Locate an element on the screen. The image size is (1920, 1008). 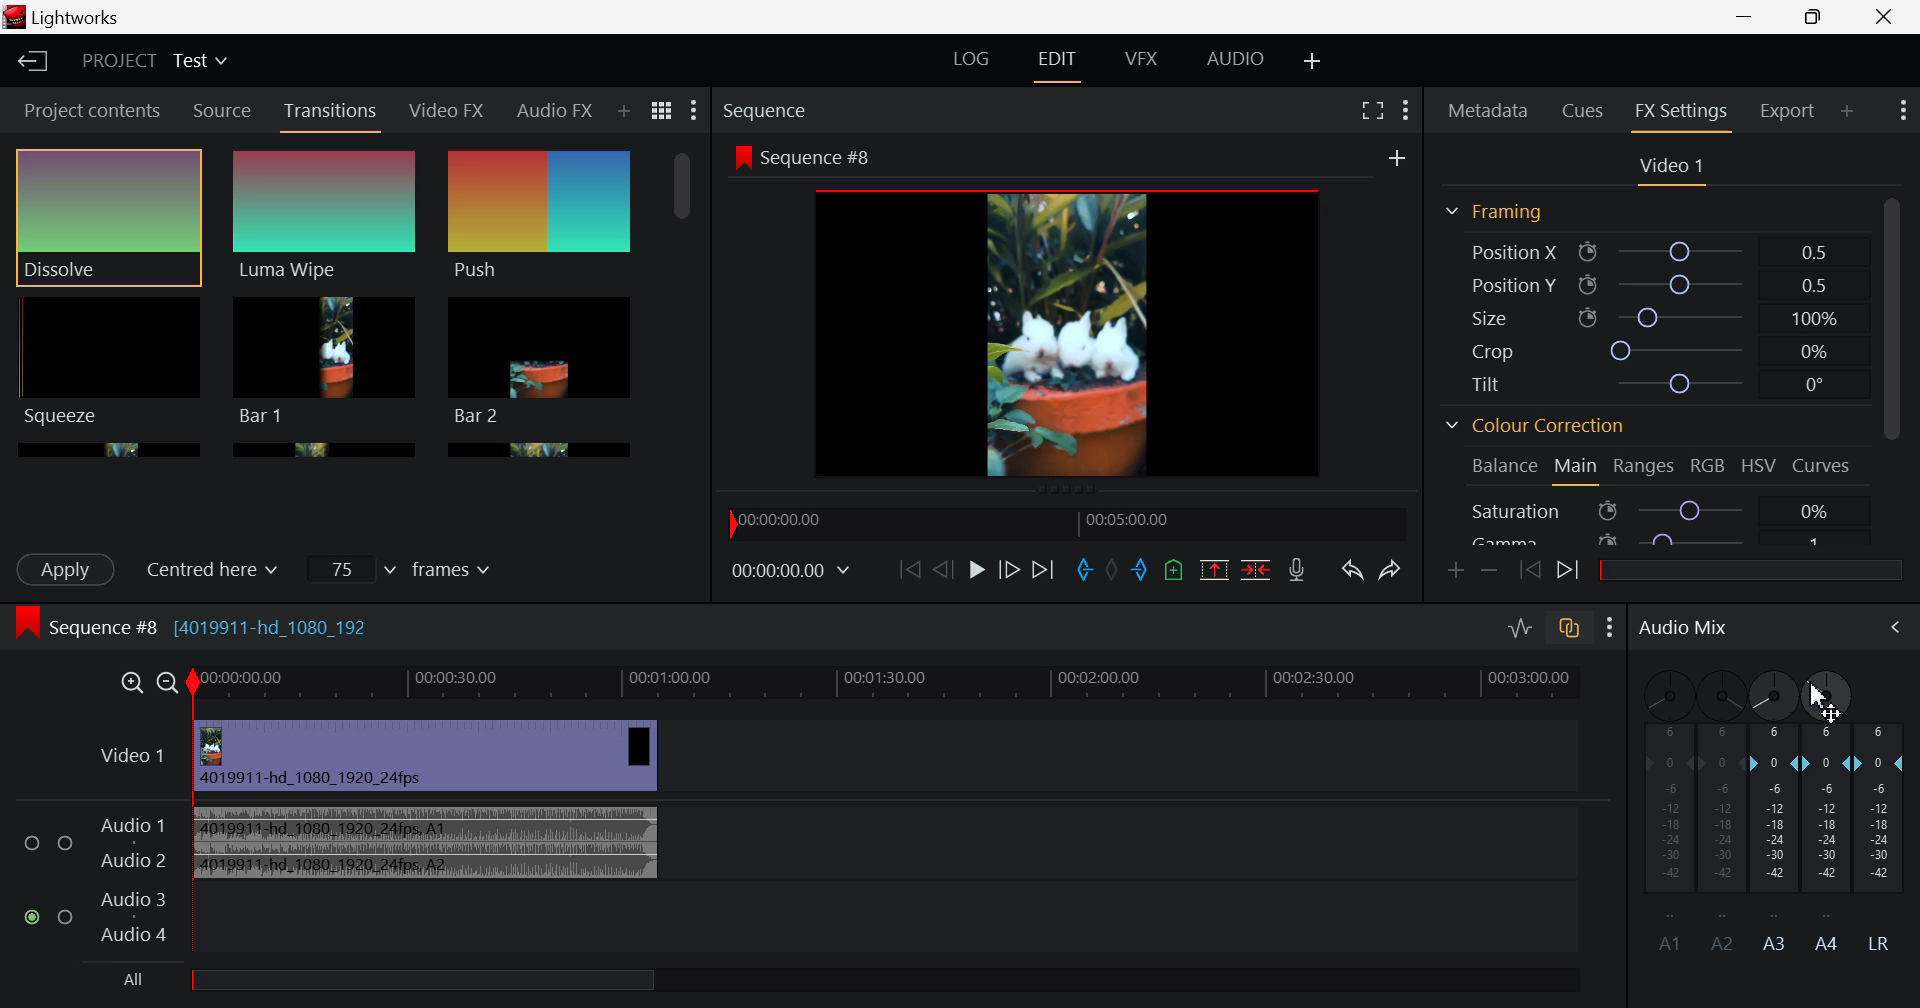
EDIT Layout Open is located at coordinates (1055, 64).